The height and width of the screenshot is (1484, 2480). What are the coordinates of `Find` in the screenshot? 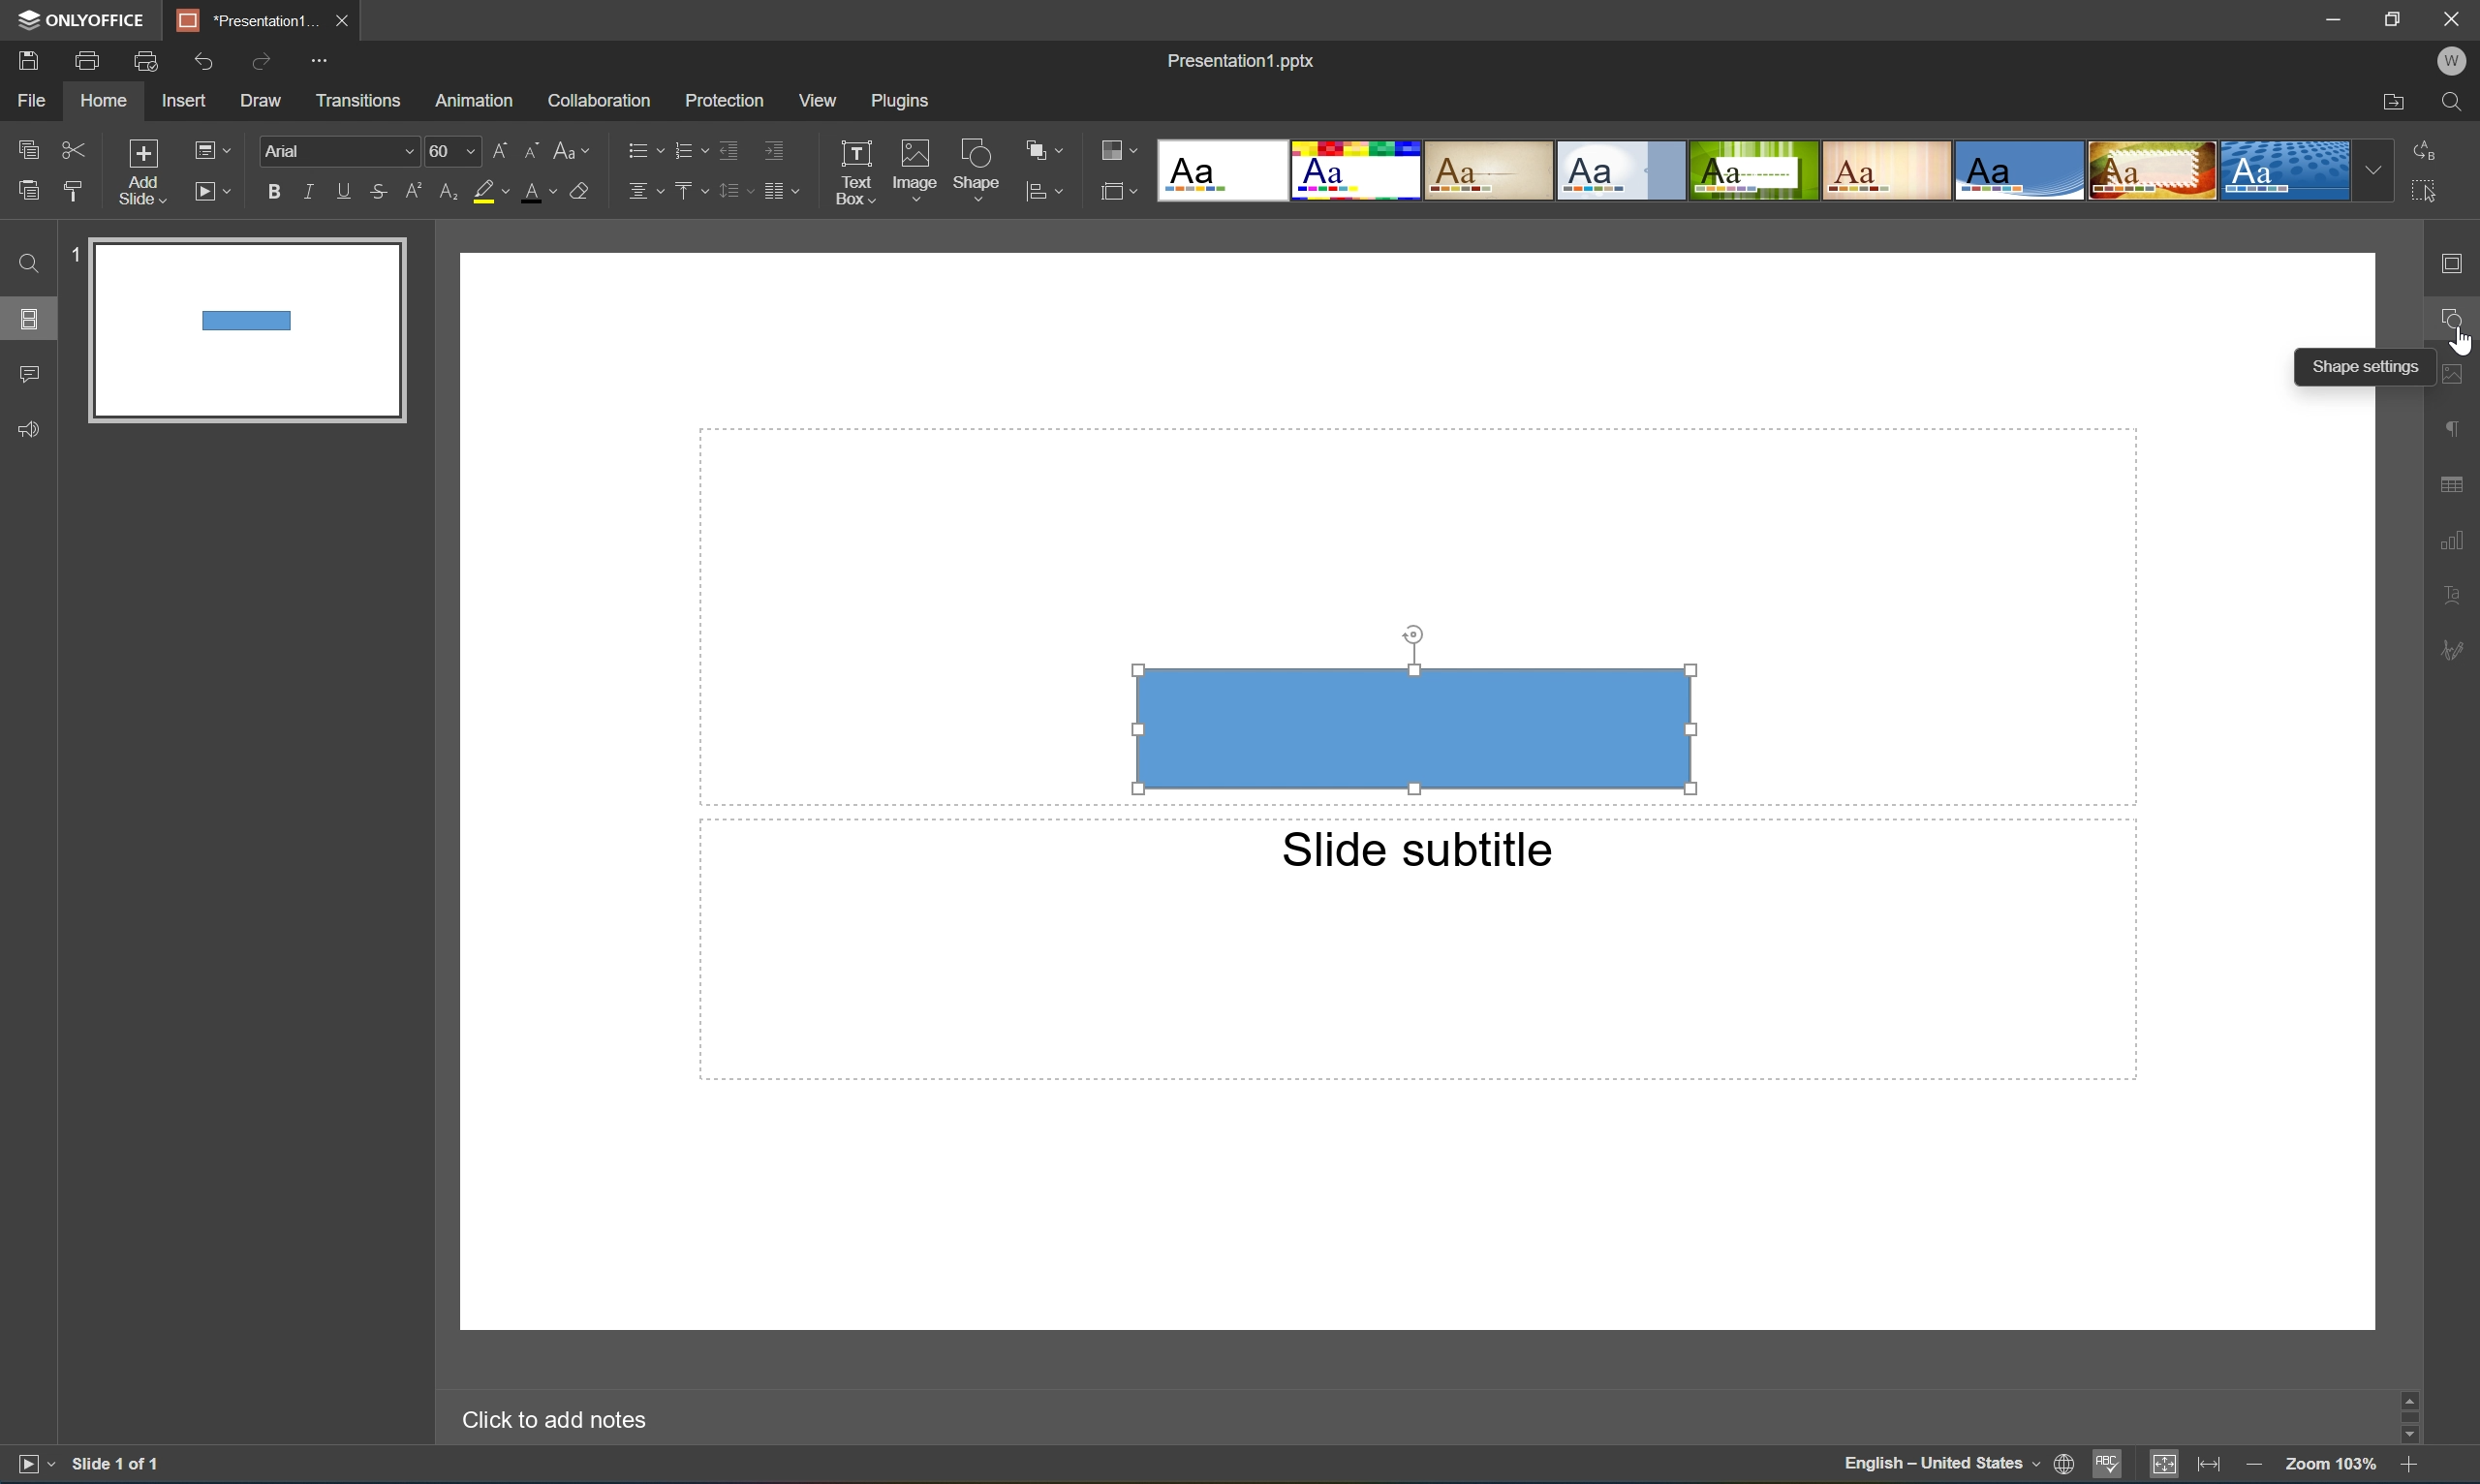 It's located at (2451, 102).